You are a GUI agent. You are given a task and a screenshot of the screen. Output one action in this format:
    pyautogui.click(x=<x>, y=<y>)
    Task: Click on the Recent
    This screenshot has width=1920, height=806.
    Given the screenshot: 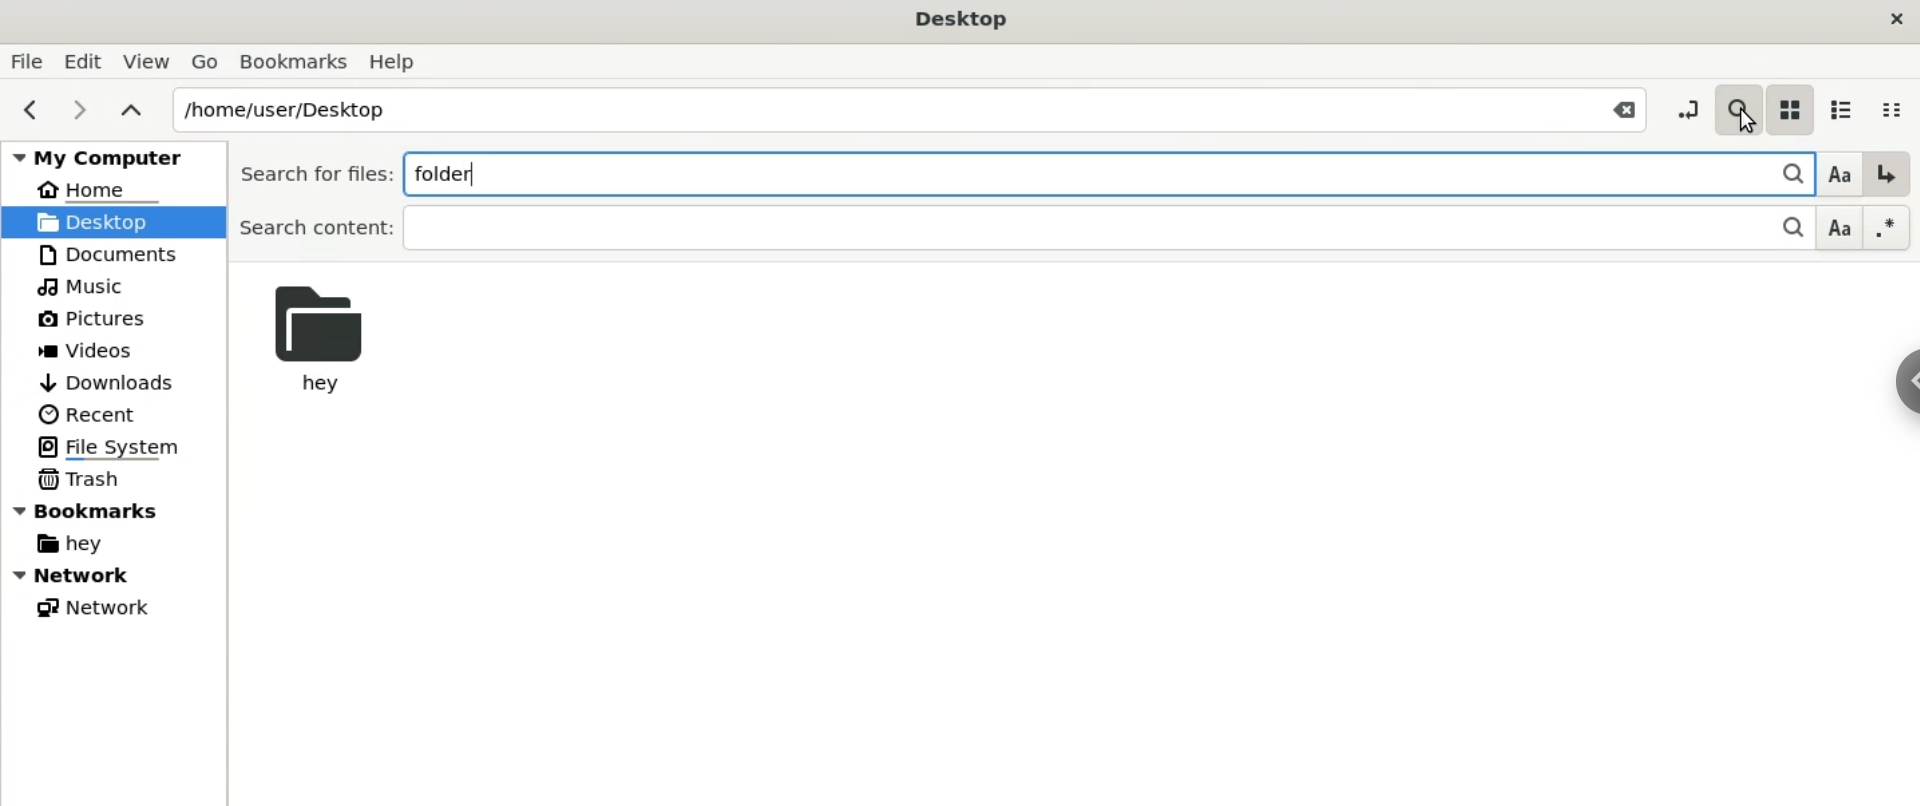 What is the action you would take?
    pyautogui.click(x=100, y=415)
    